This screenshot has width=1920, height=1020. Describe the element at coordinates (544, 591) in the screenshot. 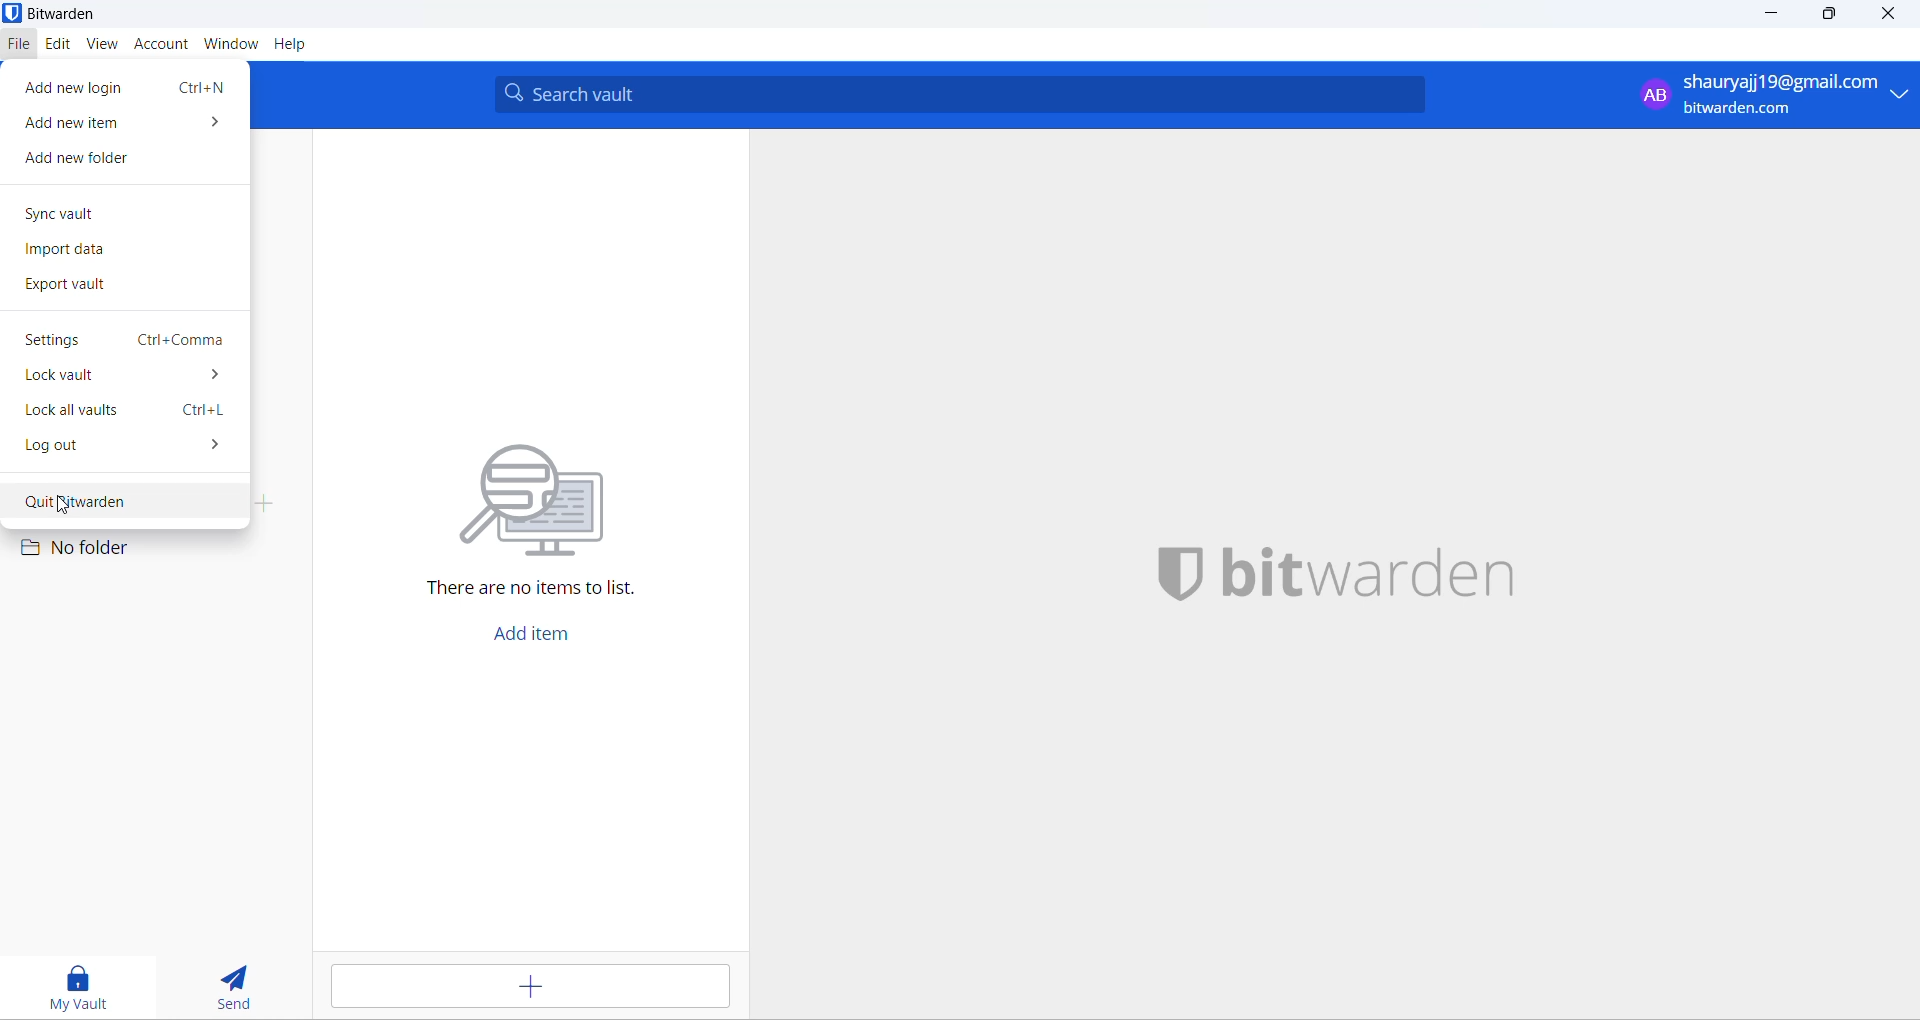

I see `sentence informing there are no items to list ` at that location.